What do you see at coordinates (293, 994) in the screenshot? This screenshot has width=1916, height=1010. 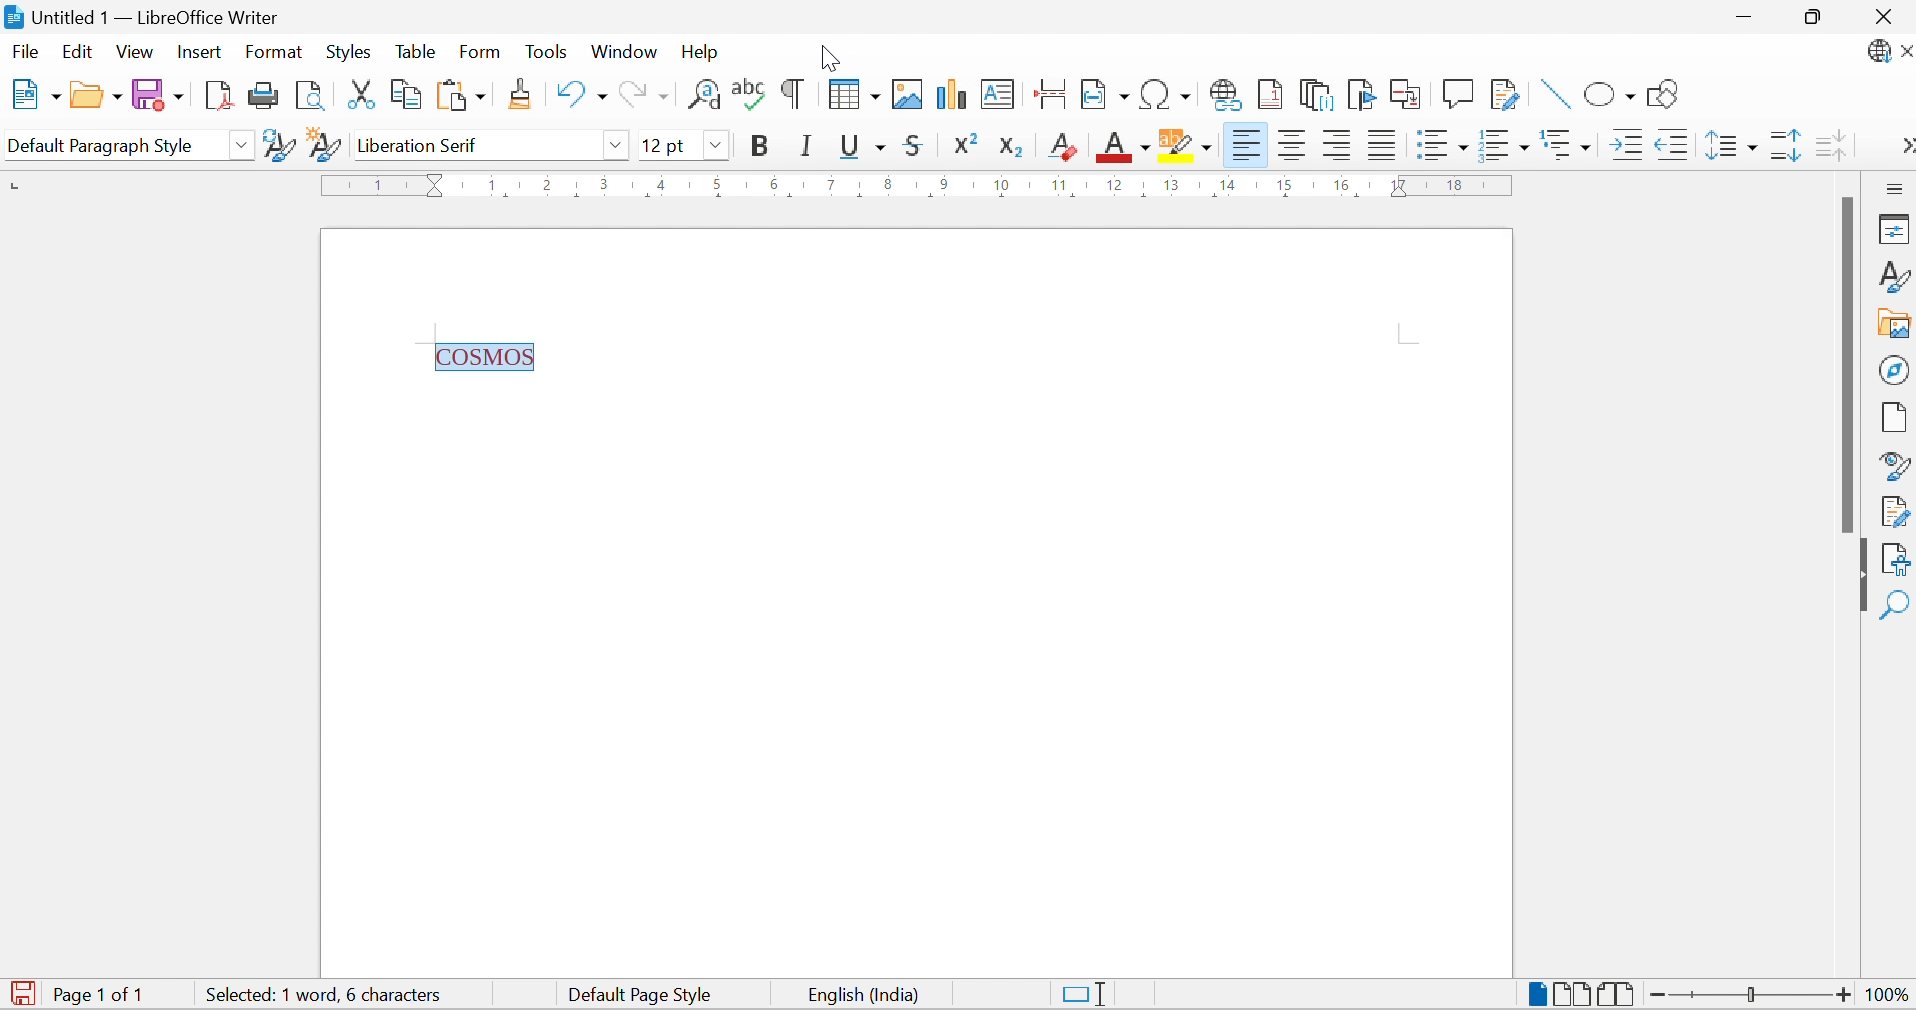 I see `0 words, 0 characters` at bounding box center [293, 994].